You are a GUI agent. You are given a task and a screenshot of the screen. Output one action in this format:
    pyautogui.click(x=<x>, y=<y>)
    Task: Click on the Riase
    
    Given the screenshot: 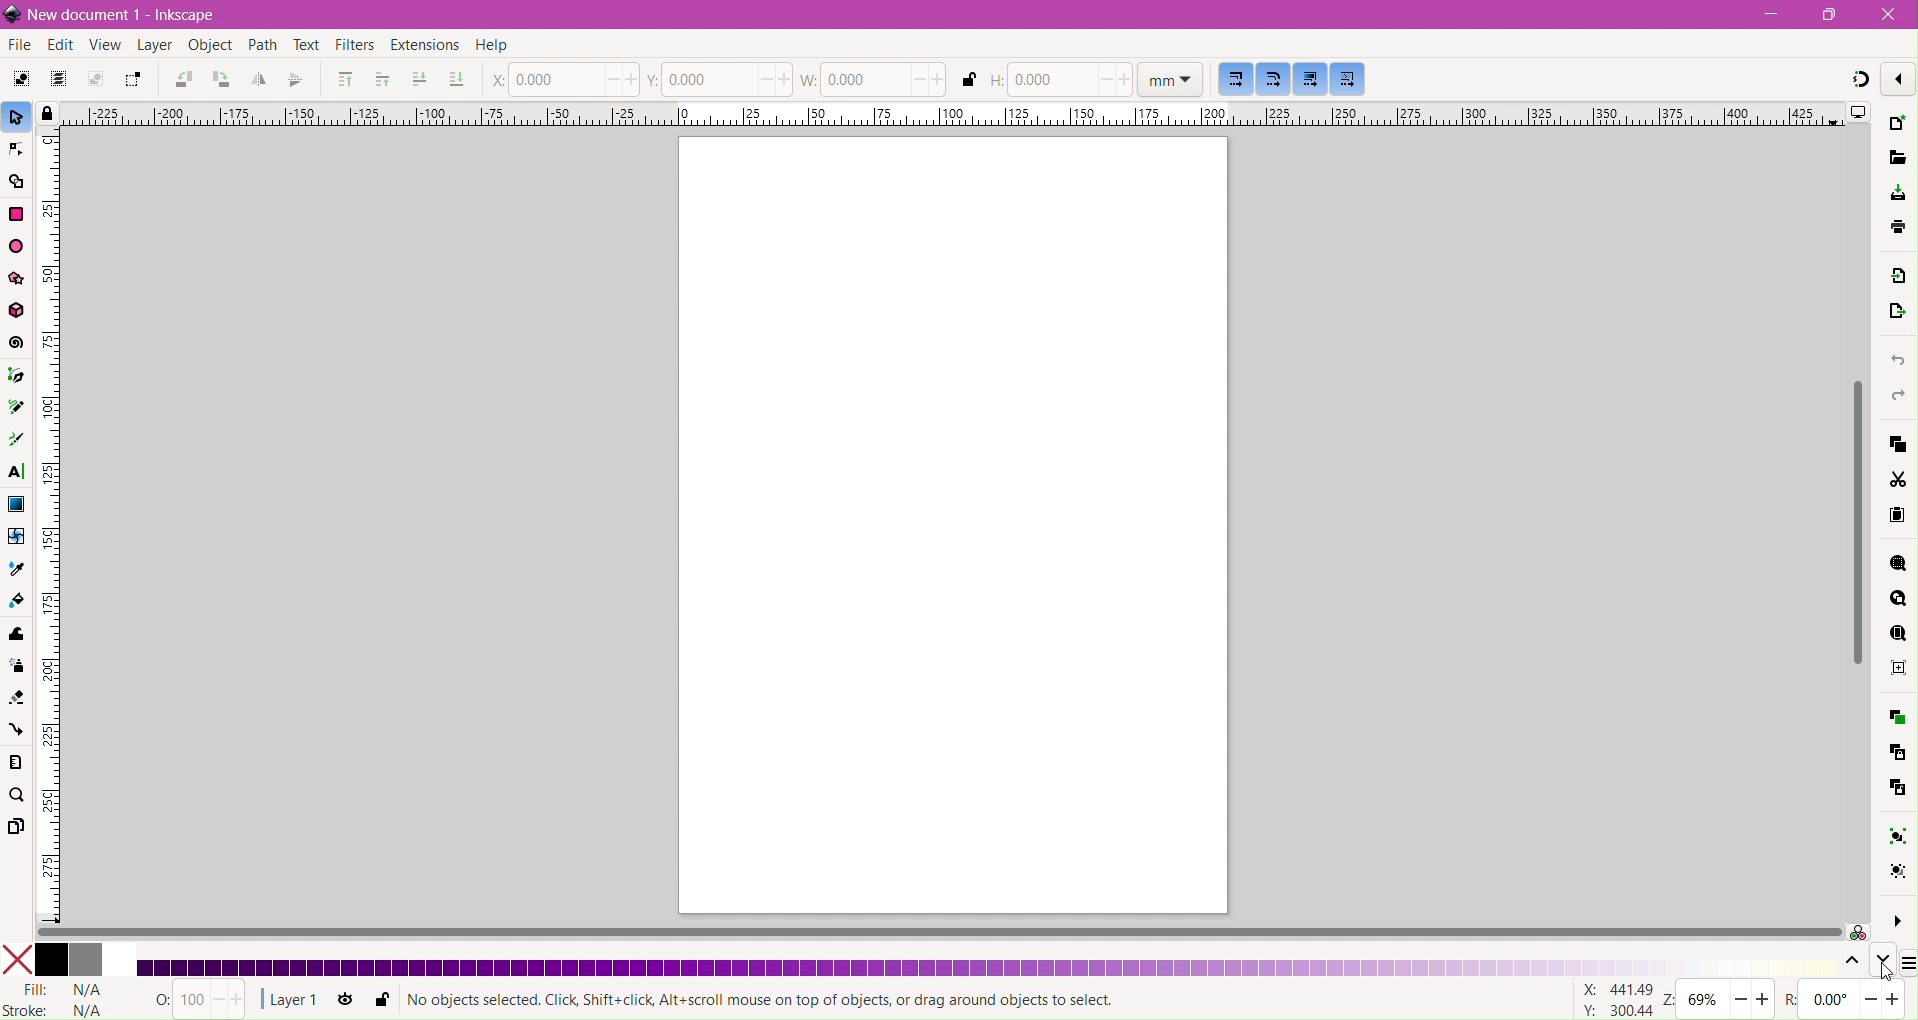 What is the action you would take?
    pyautogui.click(x=382, y=79)
    